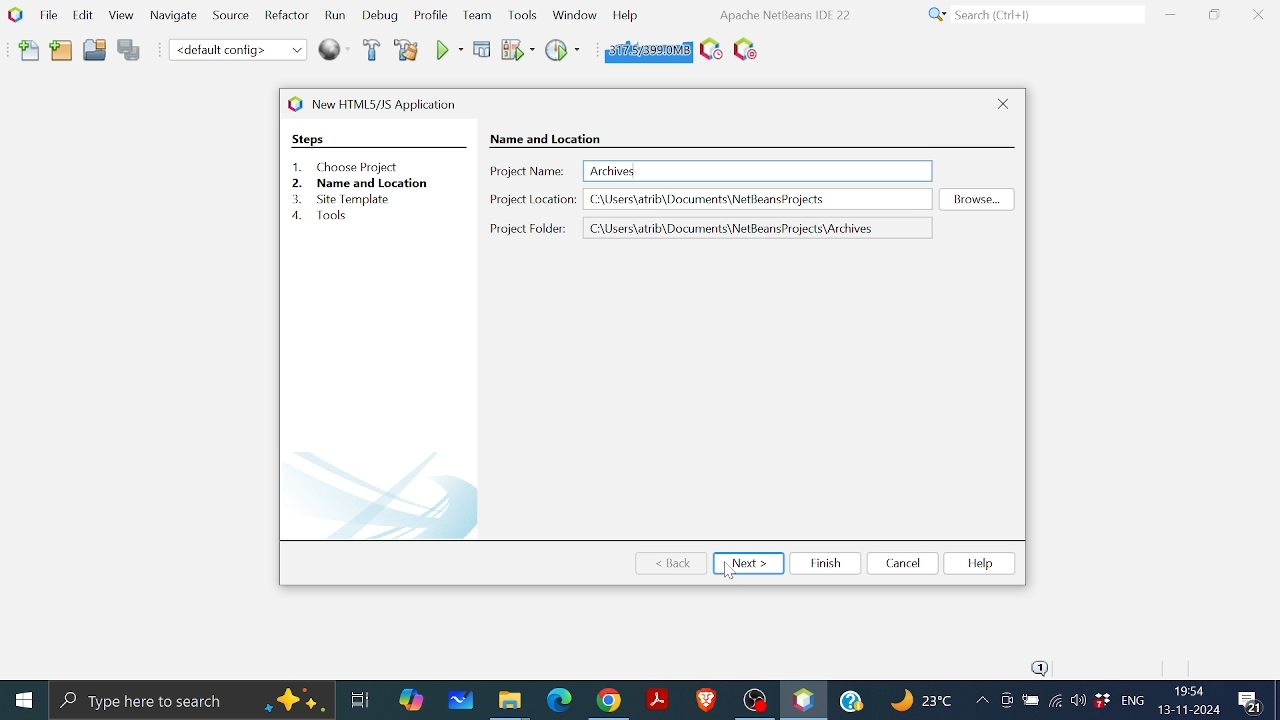  Describe the element at coordinates (120, 16) in the screenshot. I see `View` at that location.